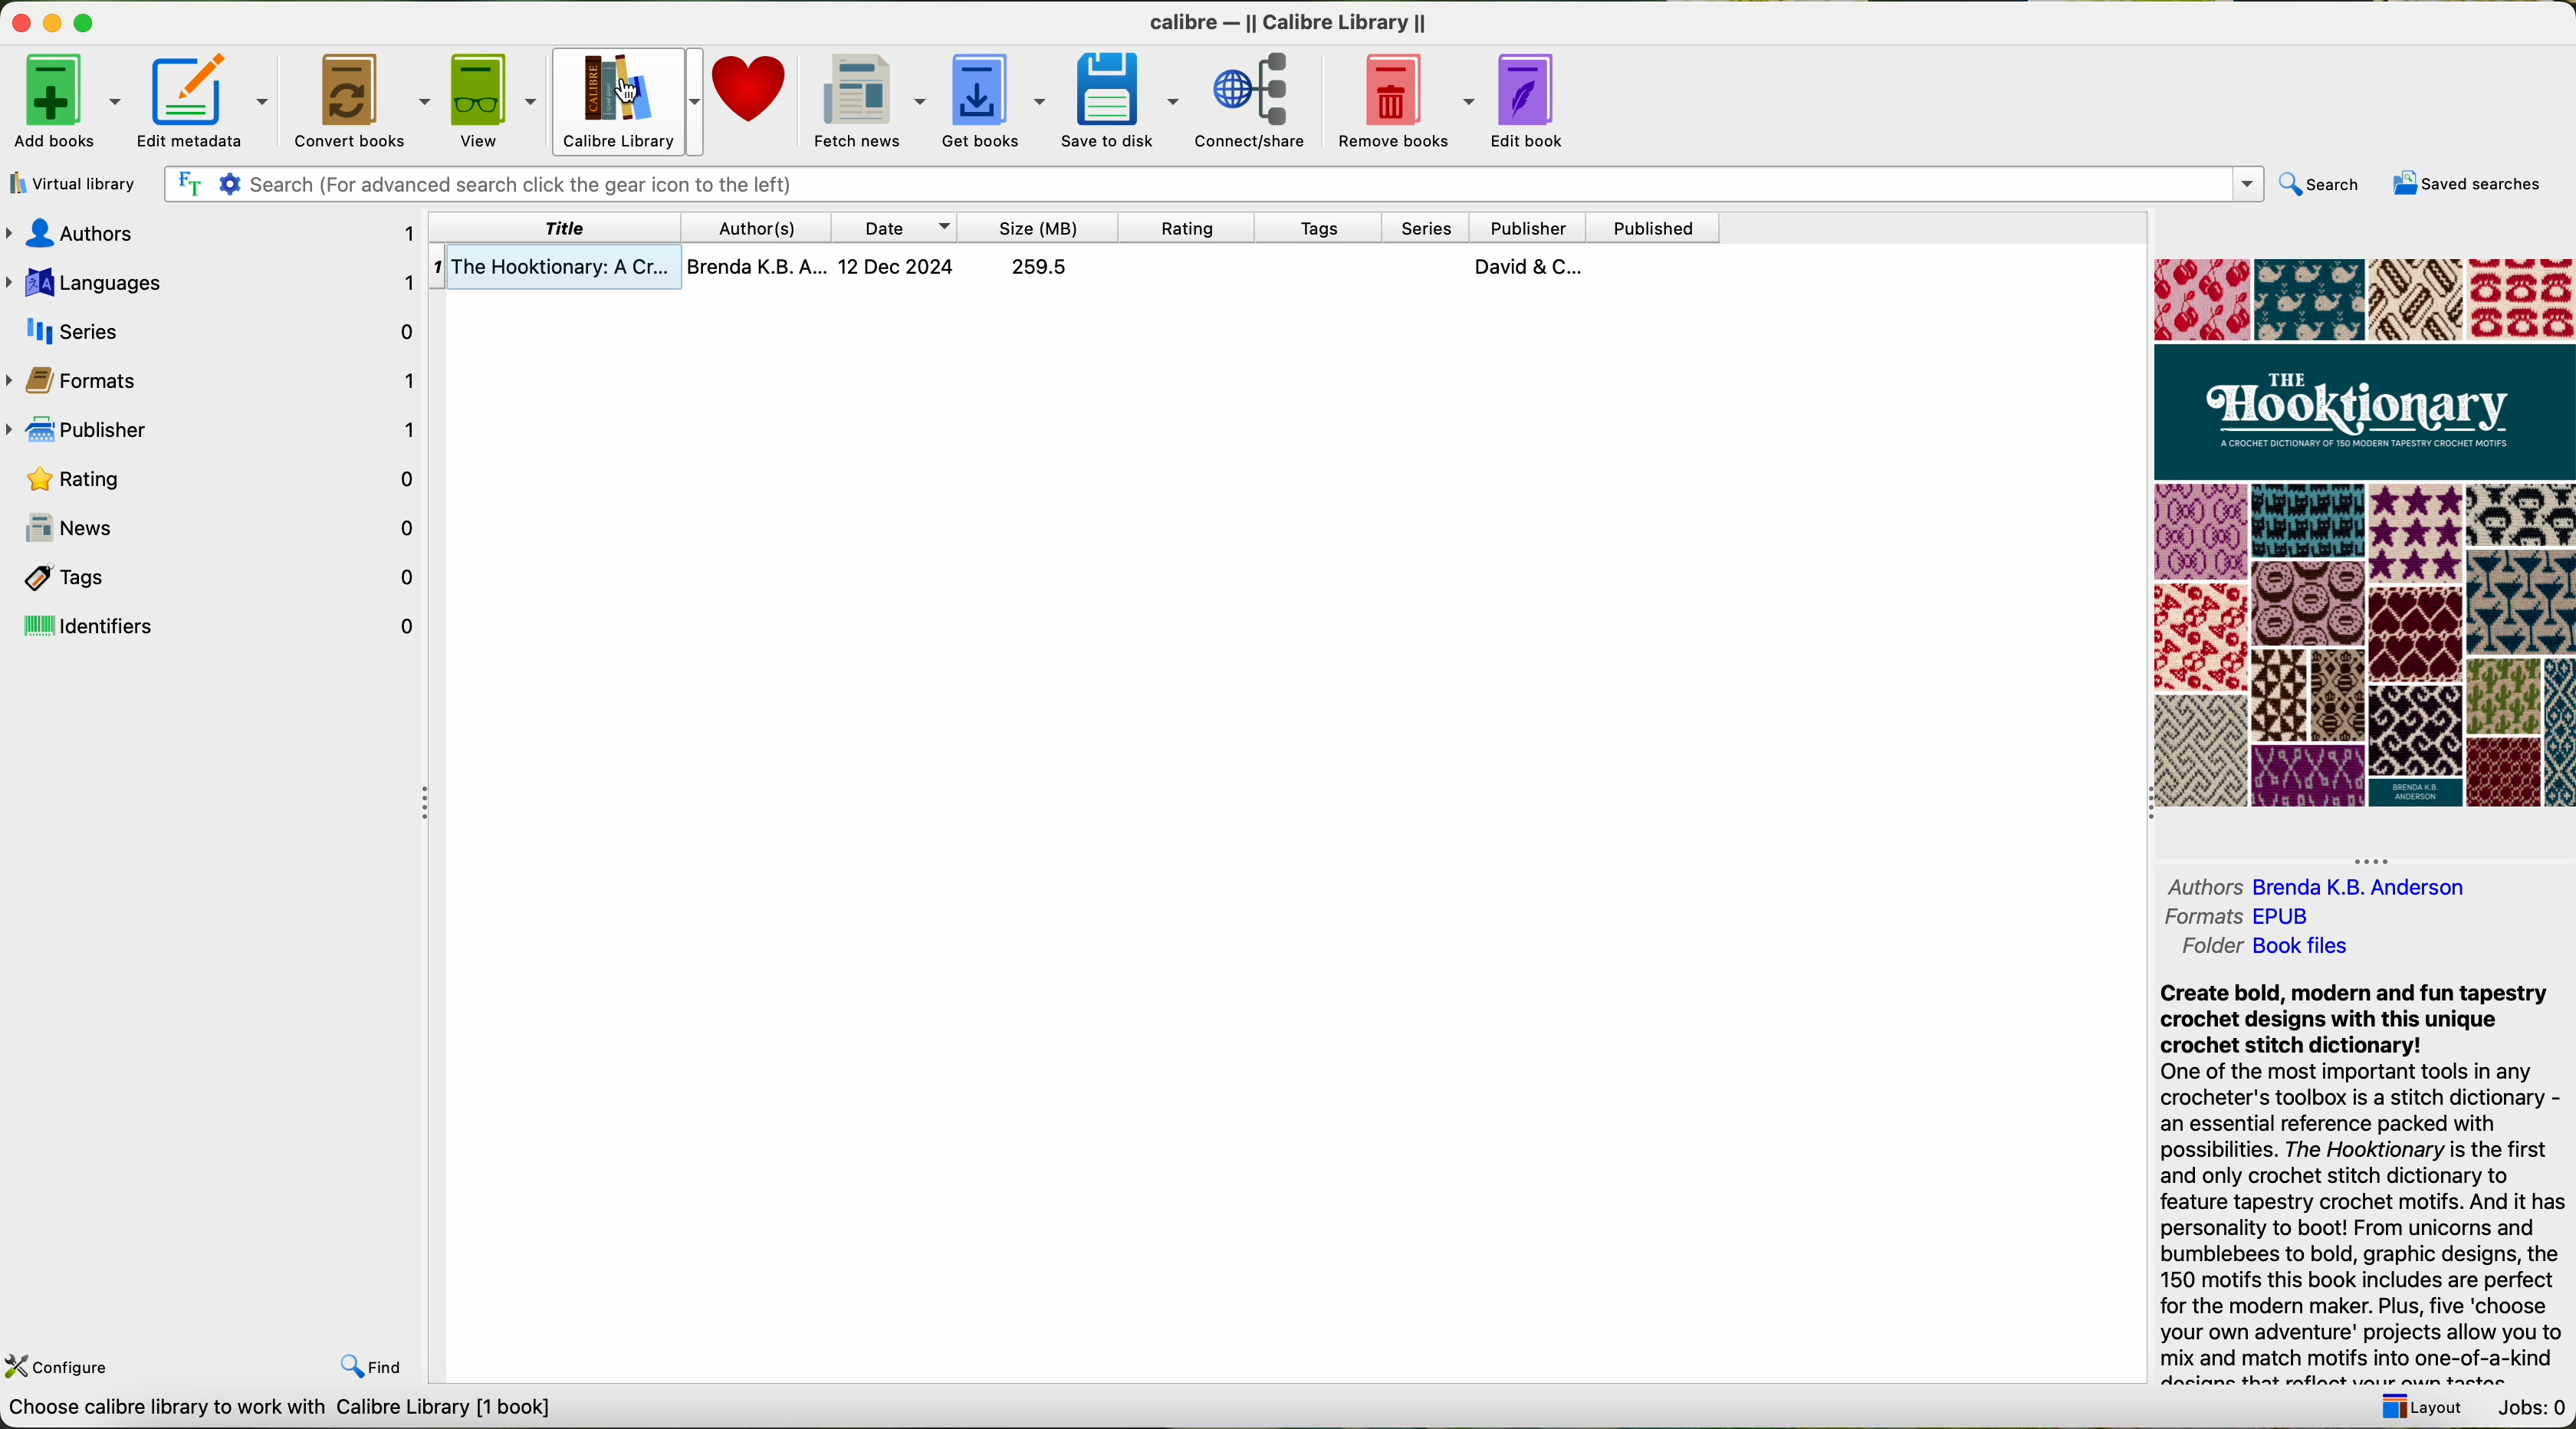 Image resolution: width=2576 pixels, height=1429 pixels. What do you see at coordinates (216, 382) in the screenshot?
I see `formats` at bounding box center [216, 382].